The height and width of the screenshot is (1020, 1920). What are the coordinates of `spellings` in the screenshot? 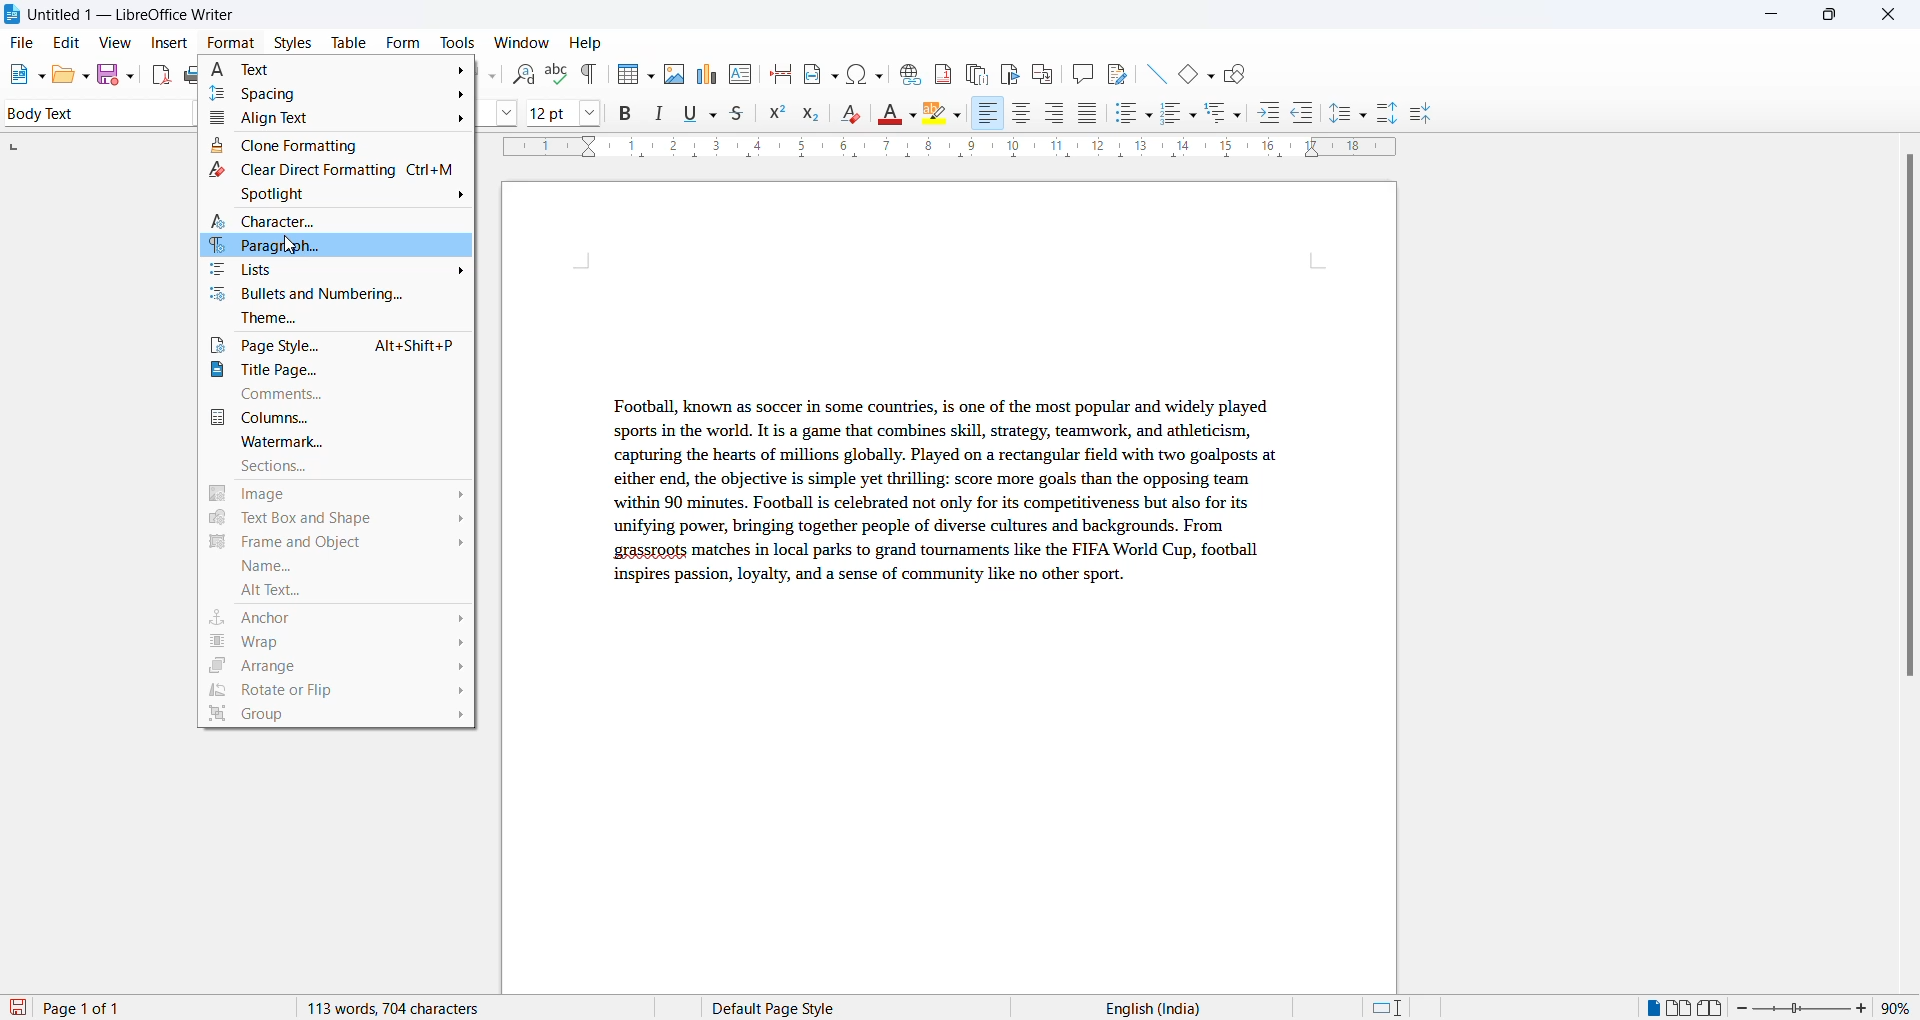 It's located at (556, 72).